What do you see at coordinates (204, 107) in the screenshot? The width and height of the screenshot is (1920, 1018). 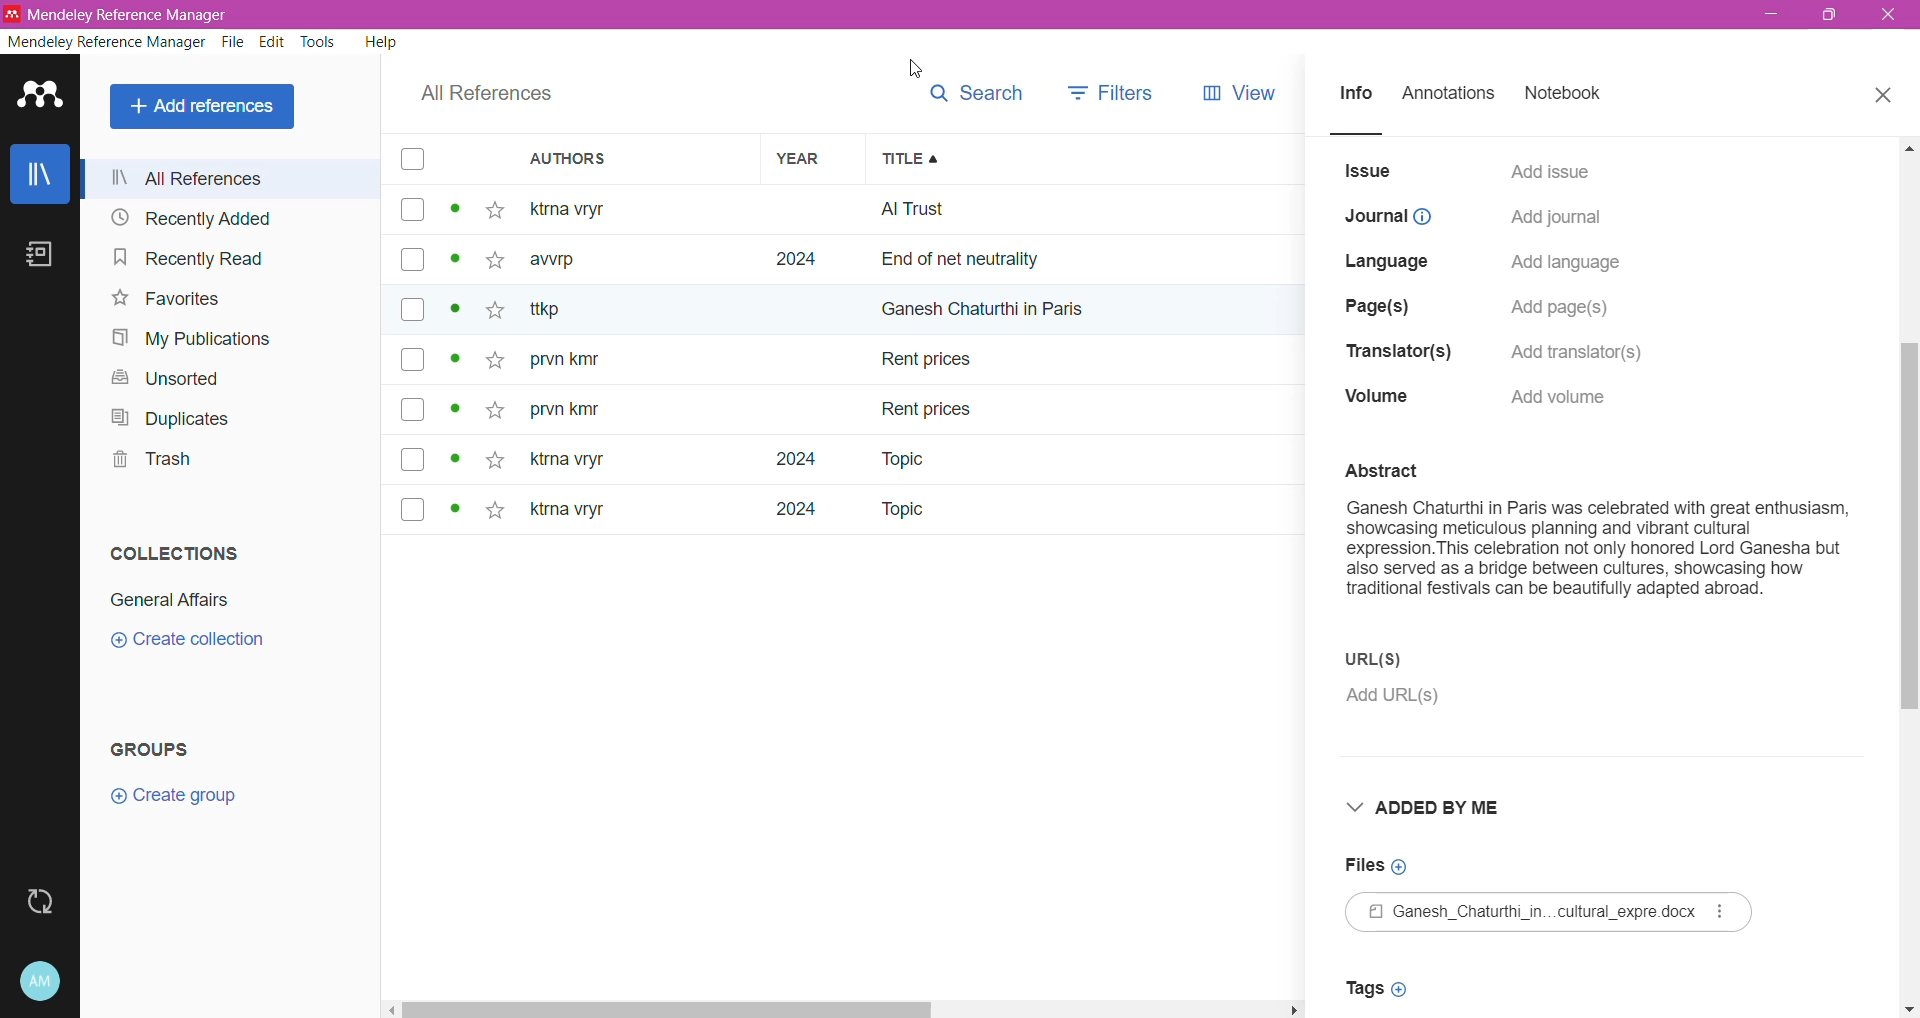 I see `Add References` at bounding box center [204, 107].